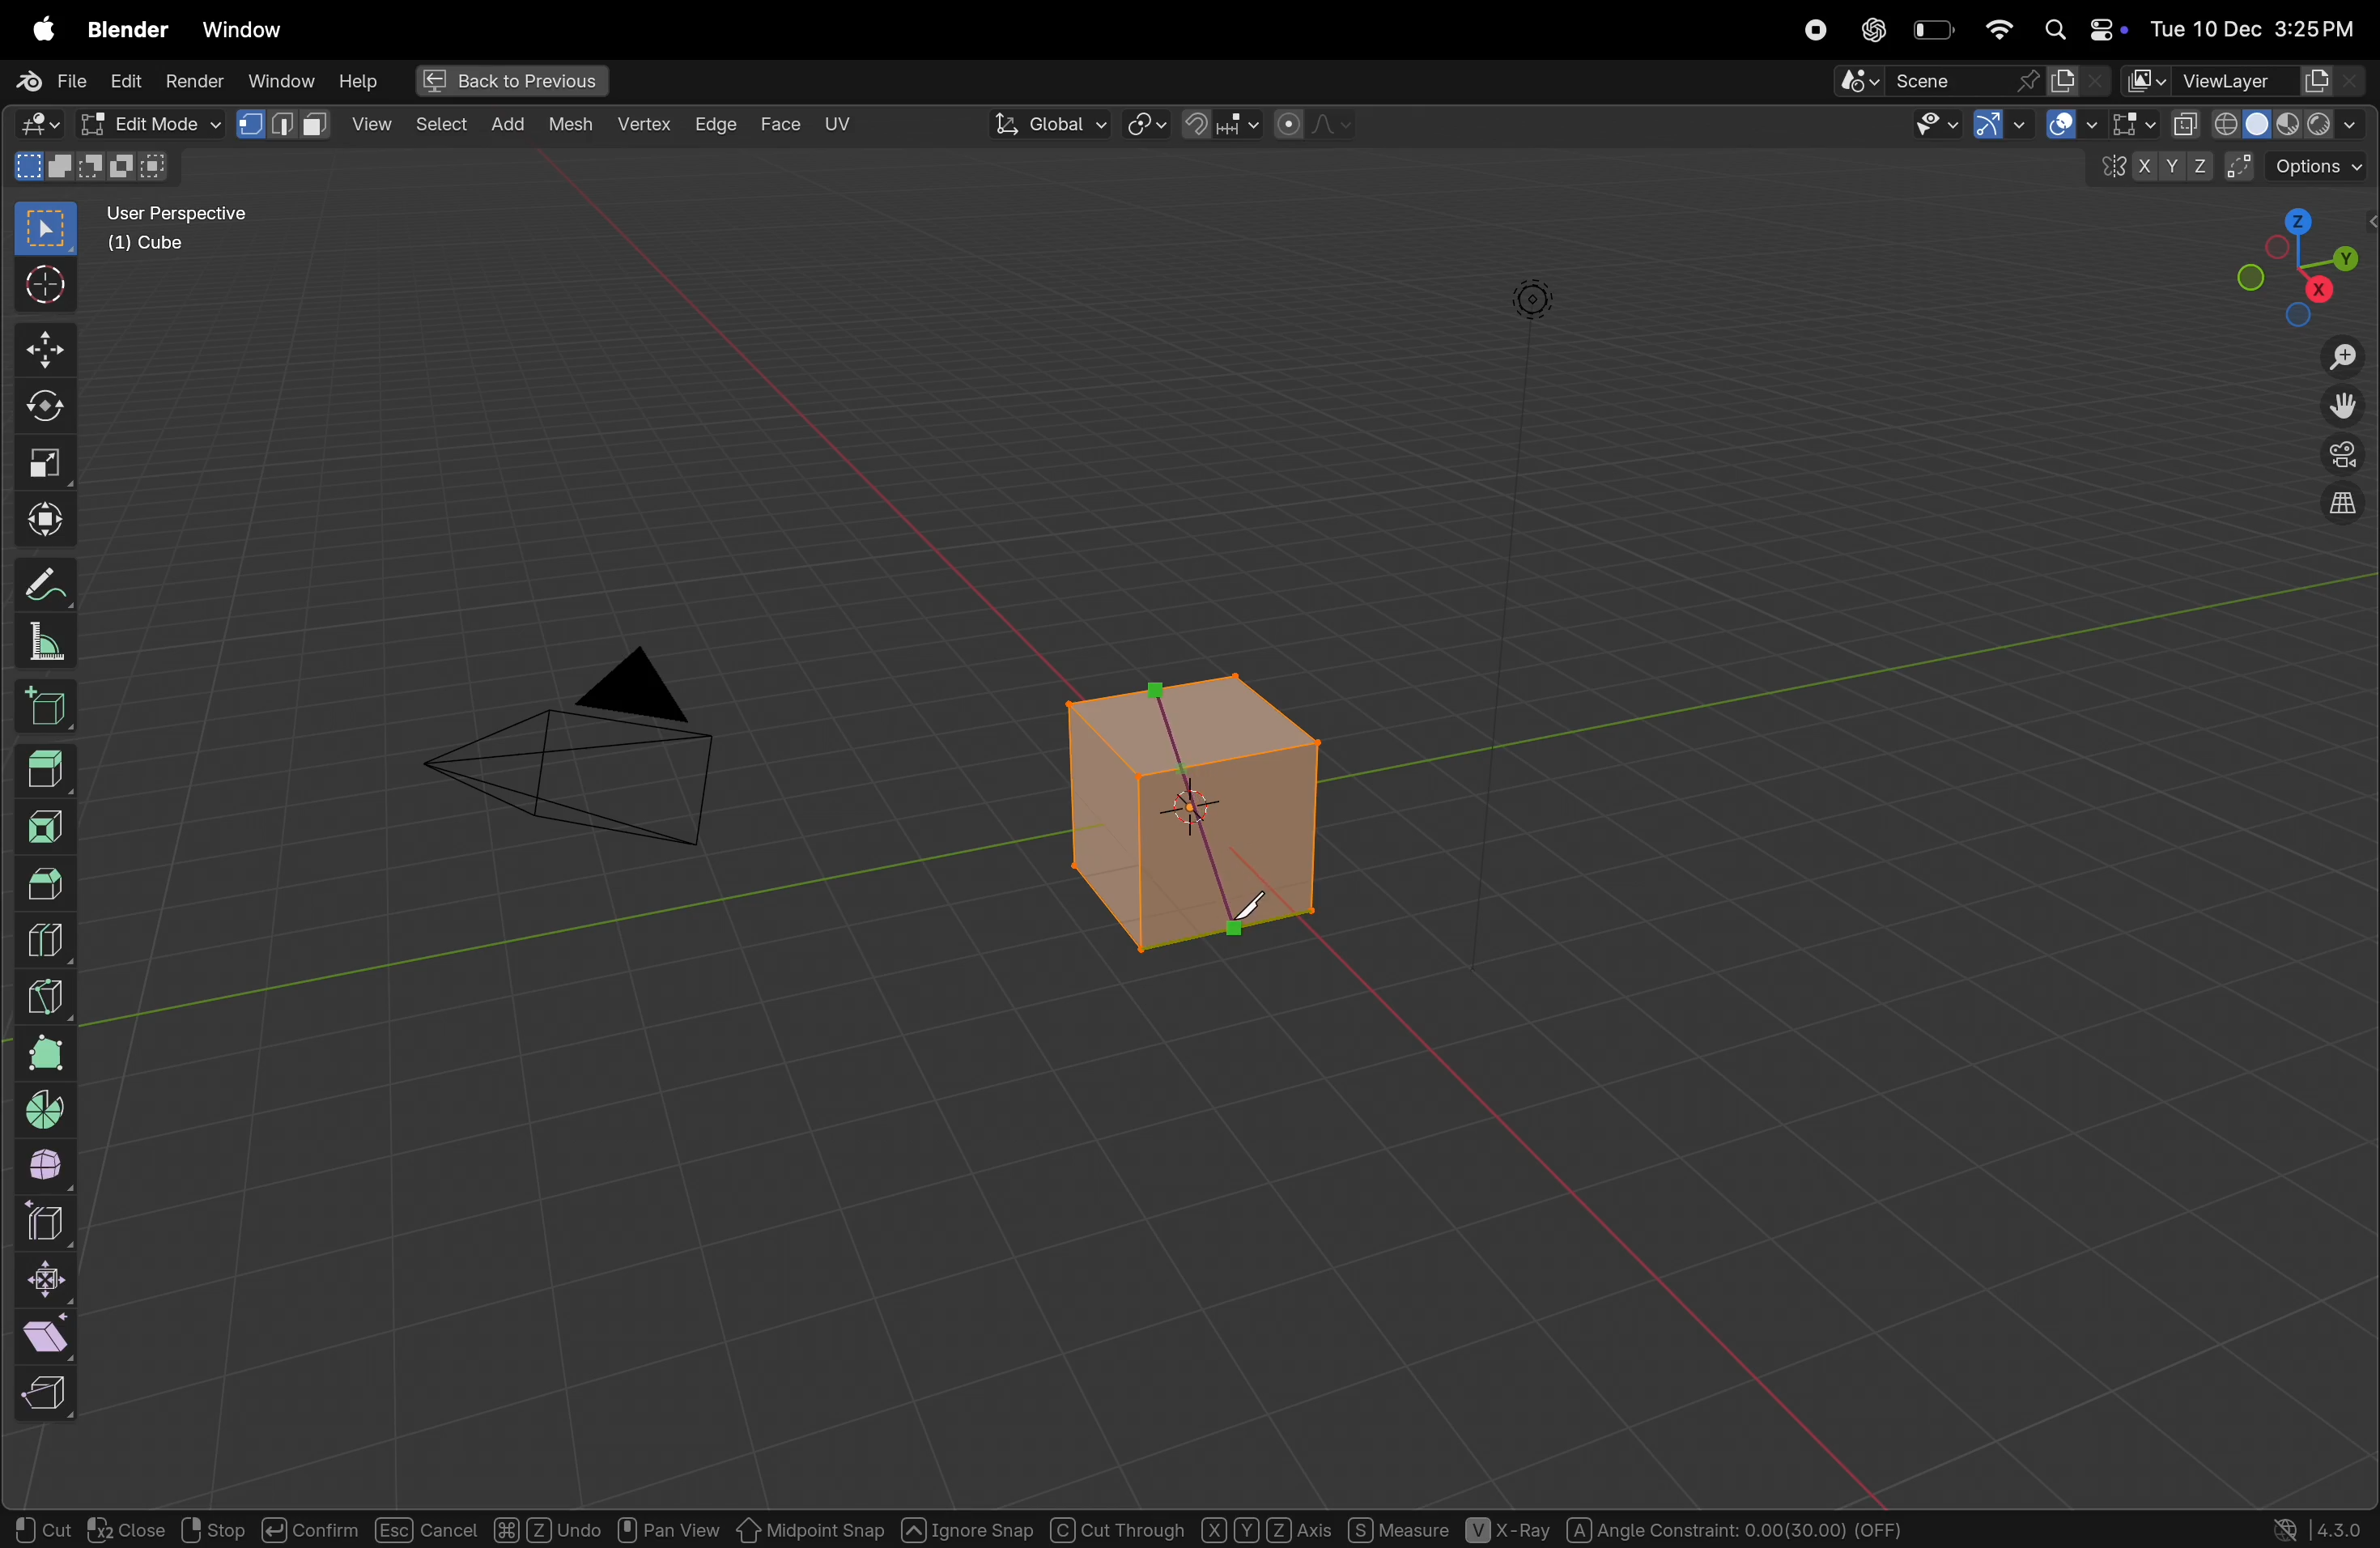  What do you see at coordinates (574, 128) in the screenshot?
I see `Mesh` at bounding box center [574, 128].